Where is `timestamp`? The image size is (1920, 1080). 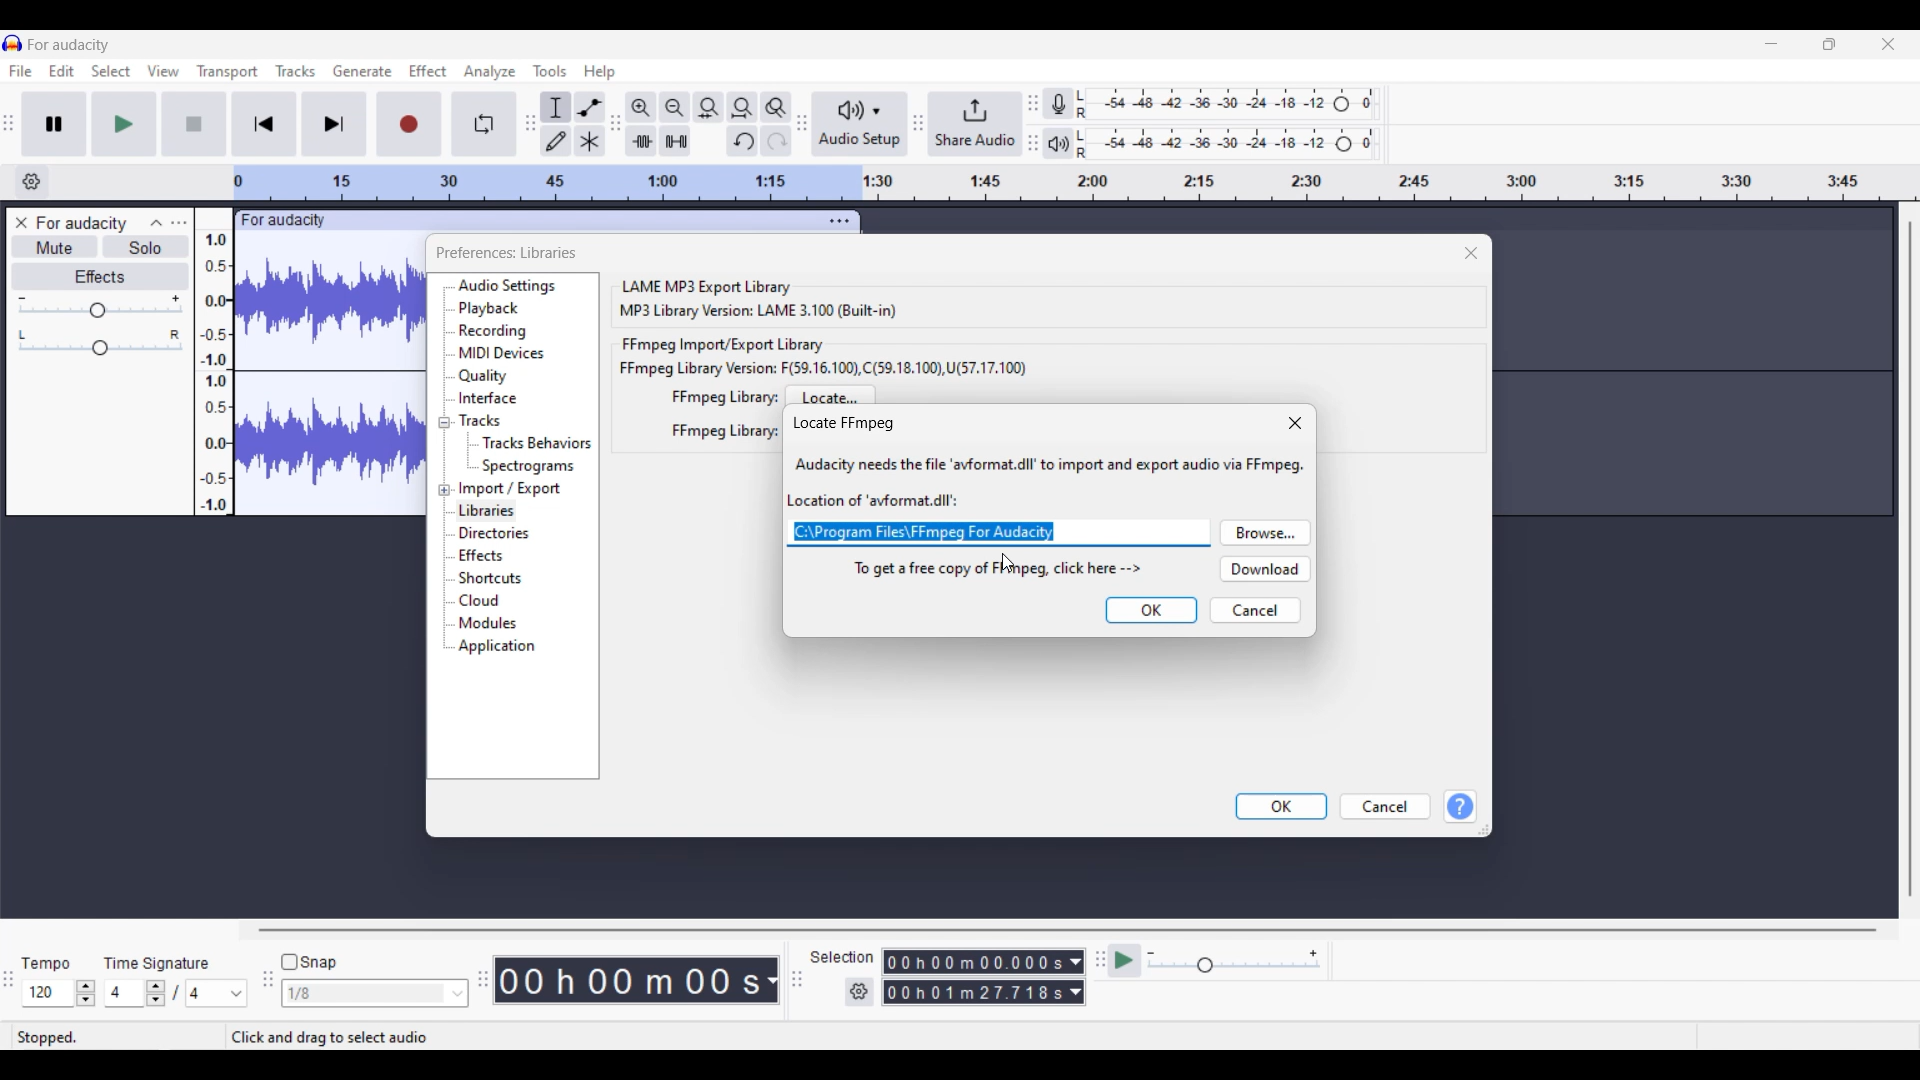 timestamp is located at coordinates (635, 980).